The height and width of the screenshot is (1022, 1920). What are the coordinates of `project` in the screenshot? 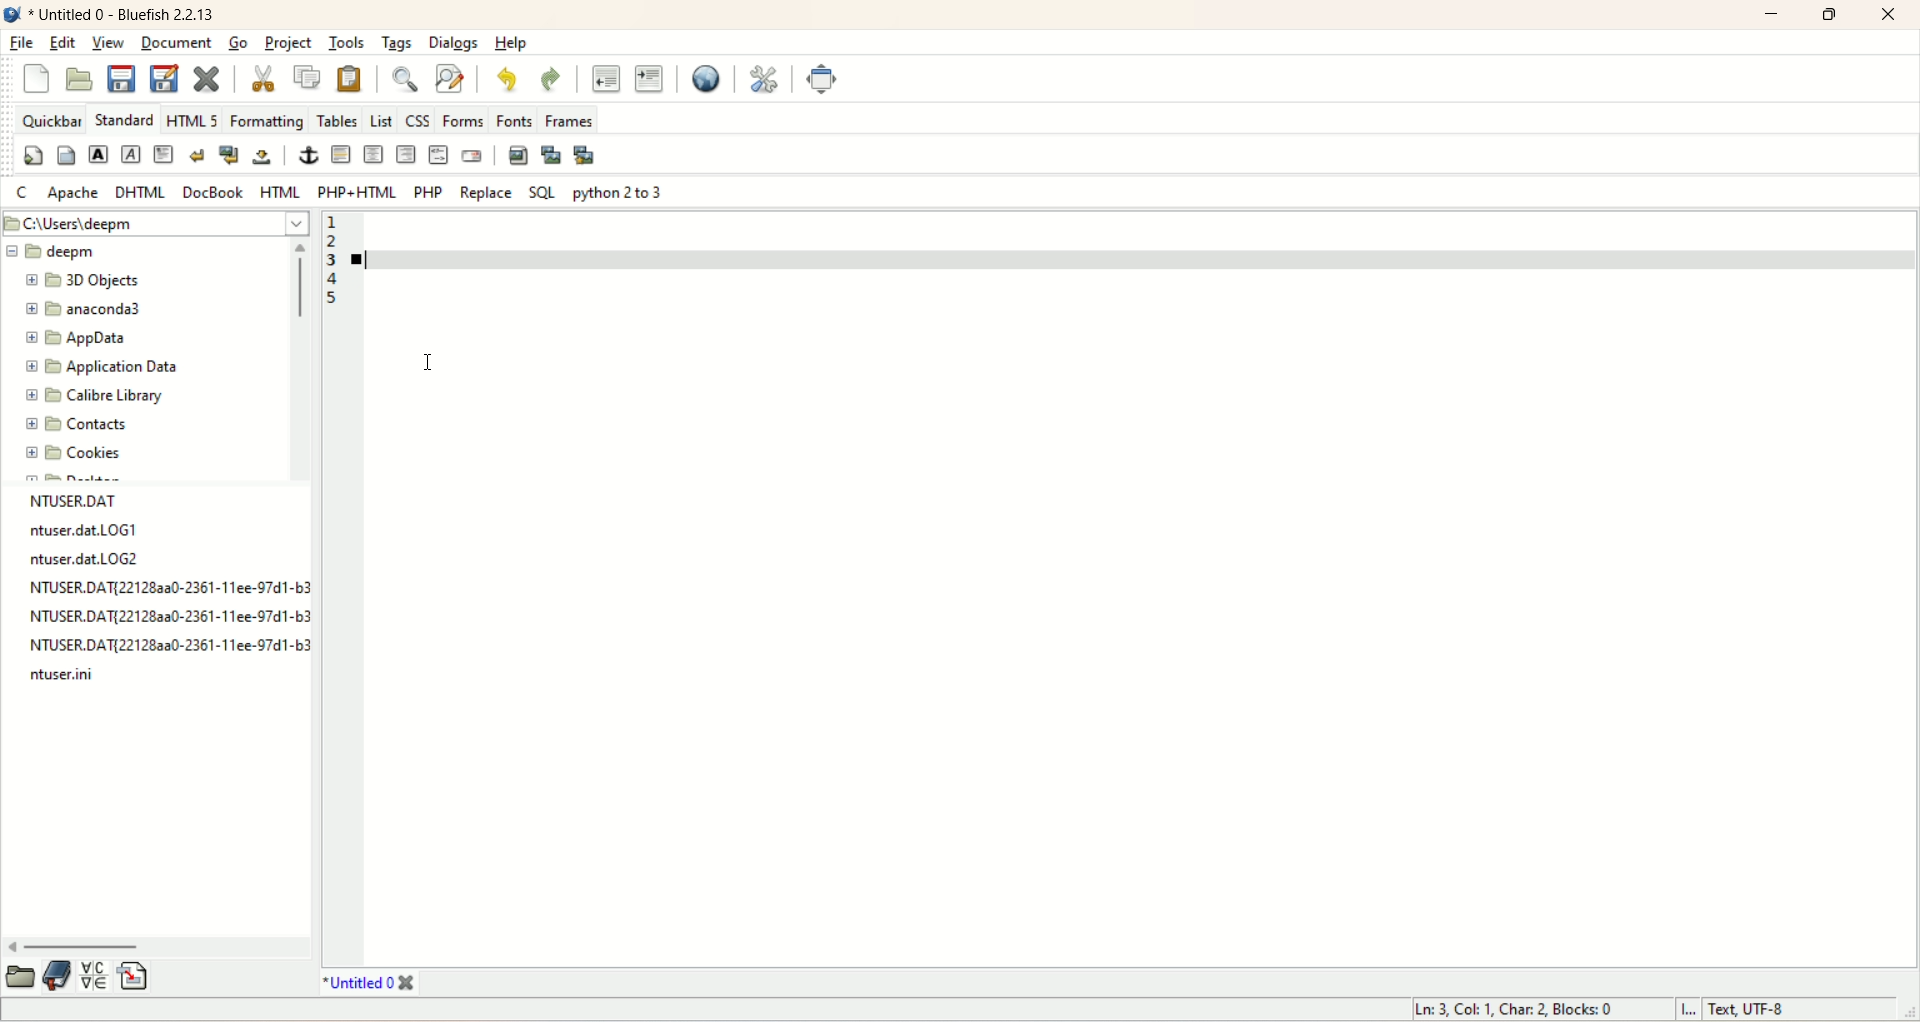 It's located at (290, 42).